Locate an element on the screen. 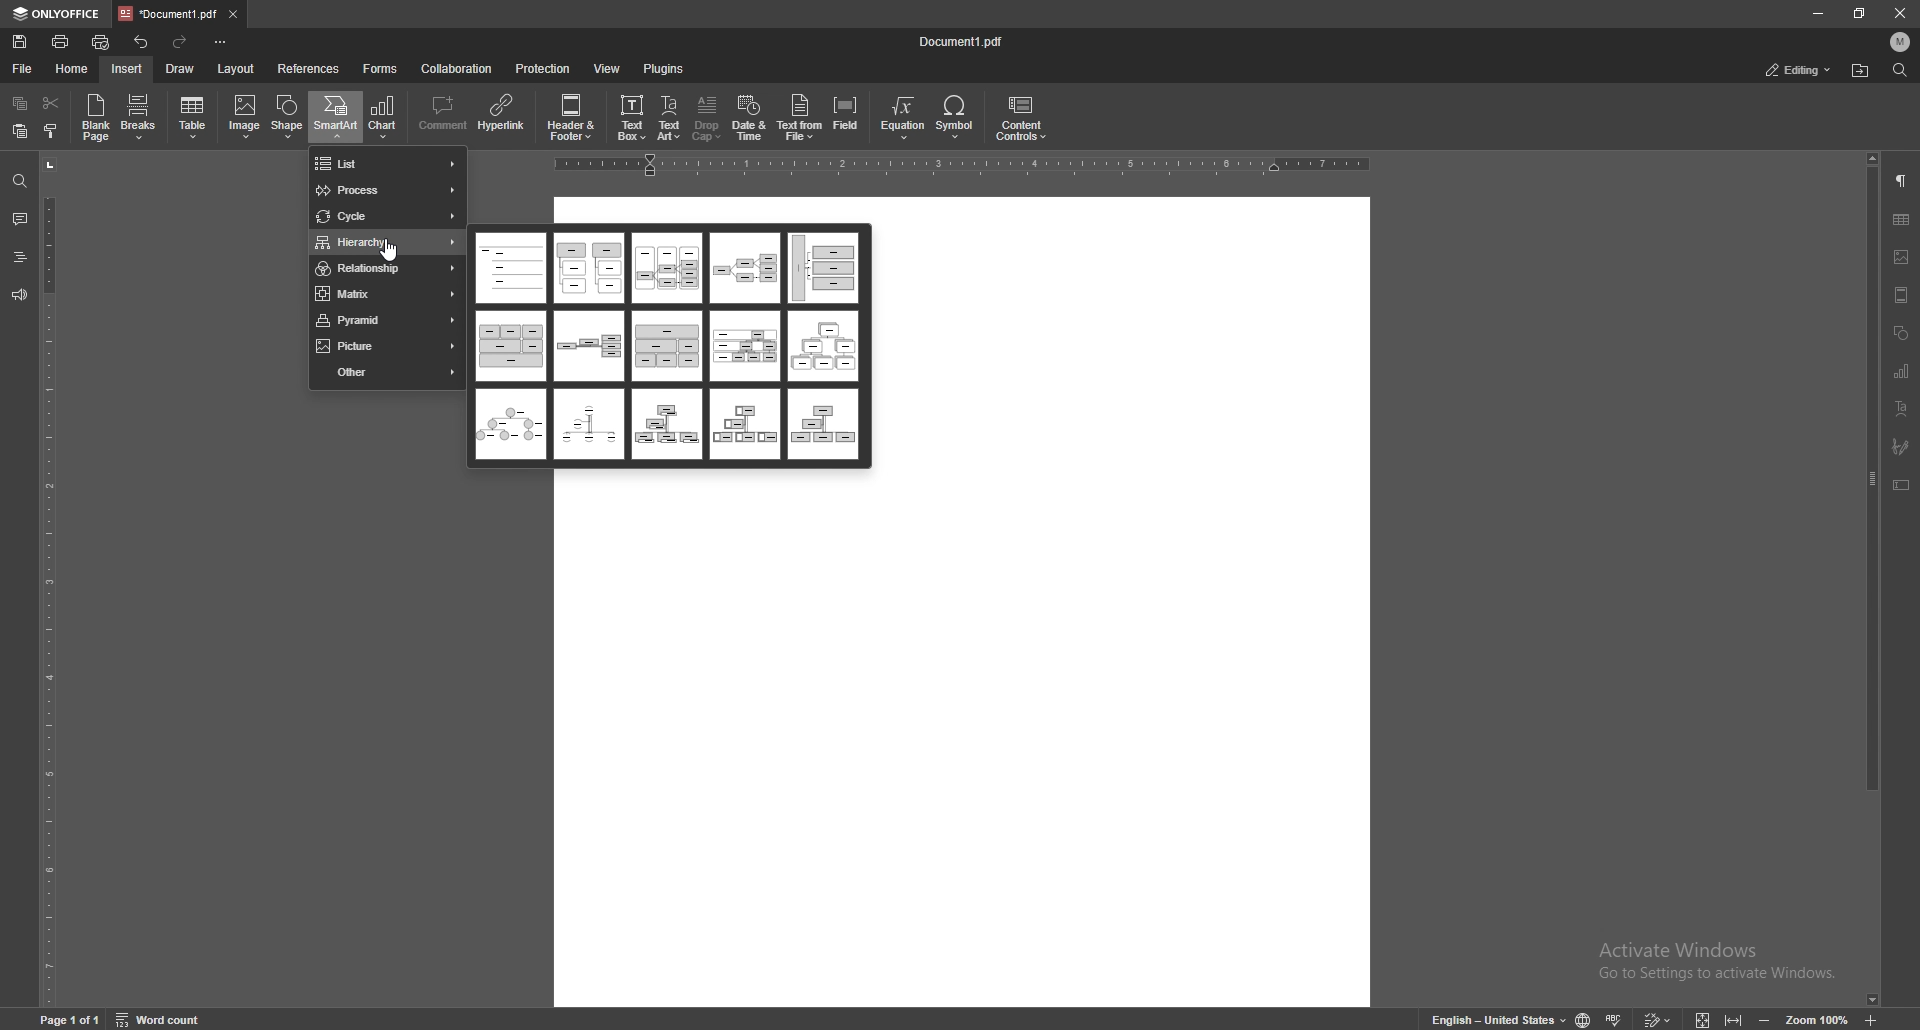  file is located at coordinates (26, 68).